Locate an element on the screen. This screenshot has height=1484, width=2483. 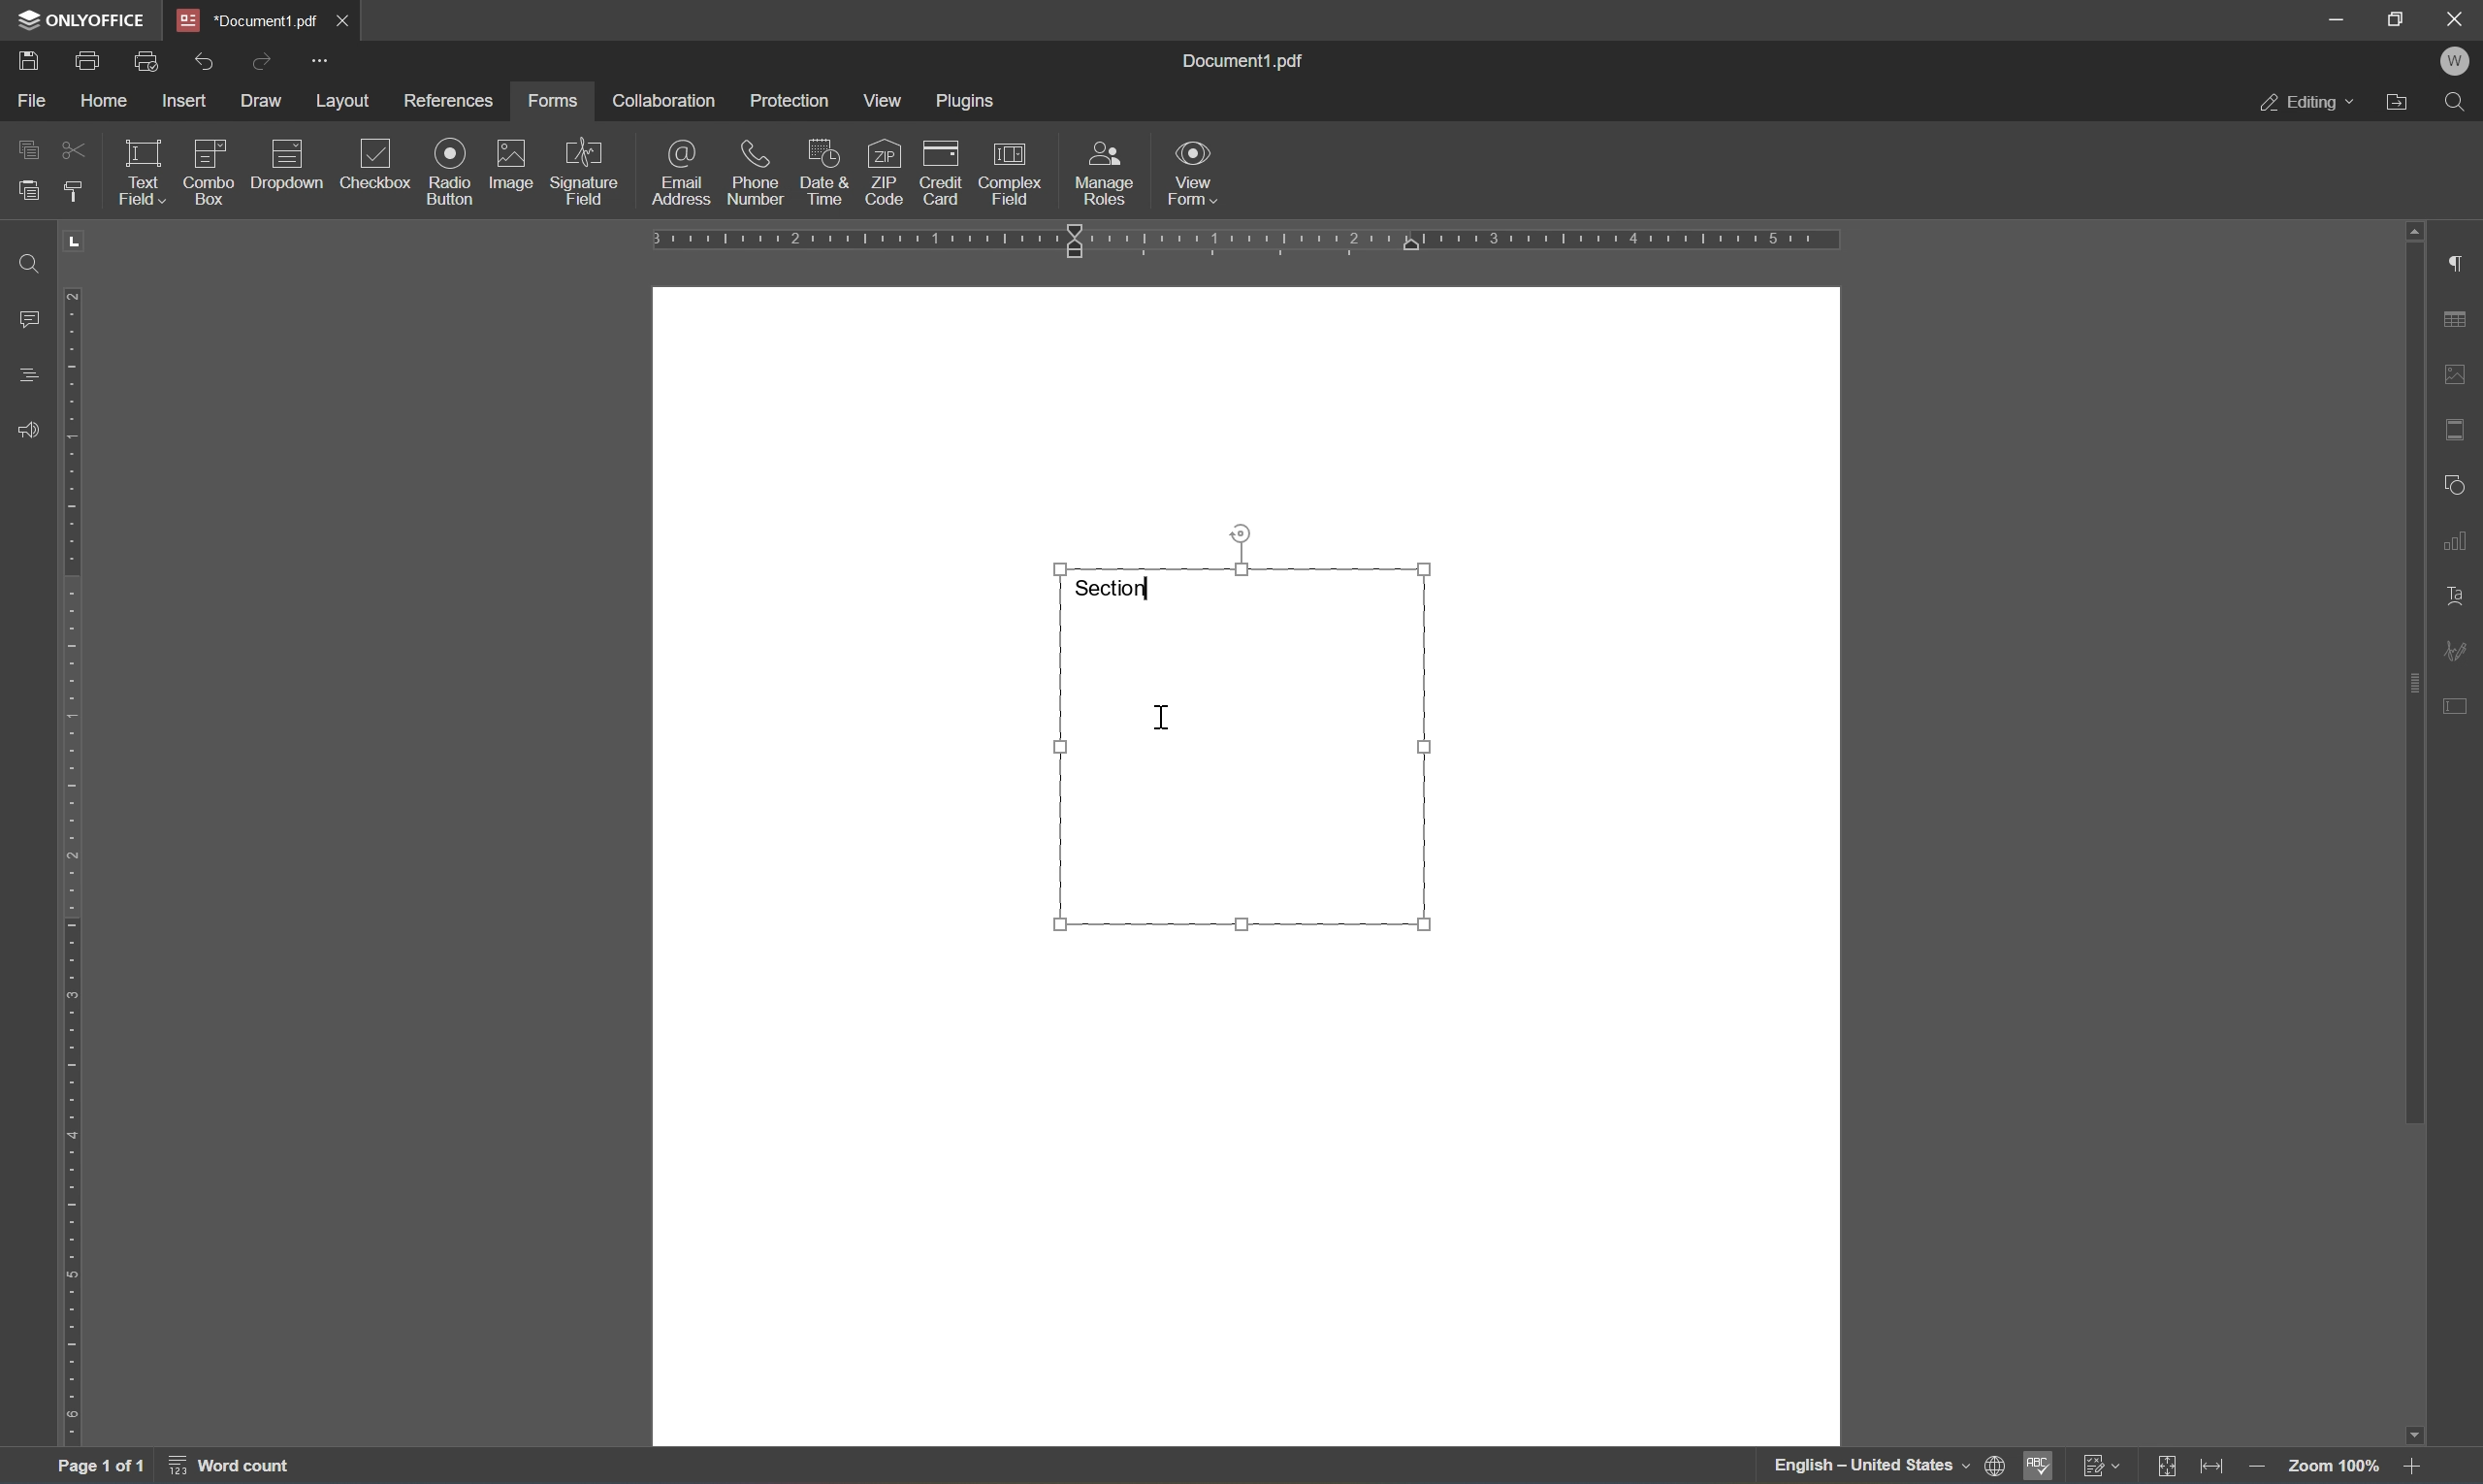
customize quick access toolbar is located at coordinates (323, 59).